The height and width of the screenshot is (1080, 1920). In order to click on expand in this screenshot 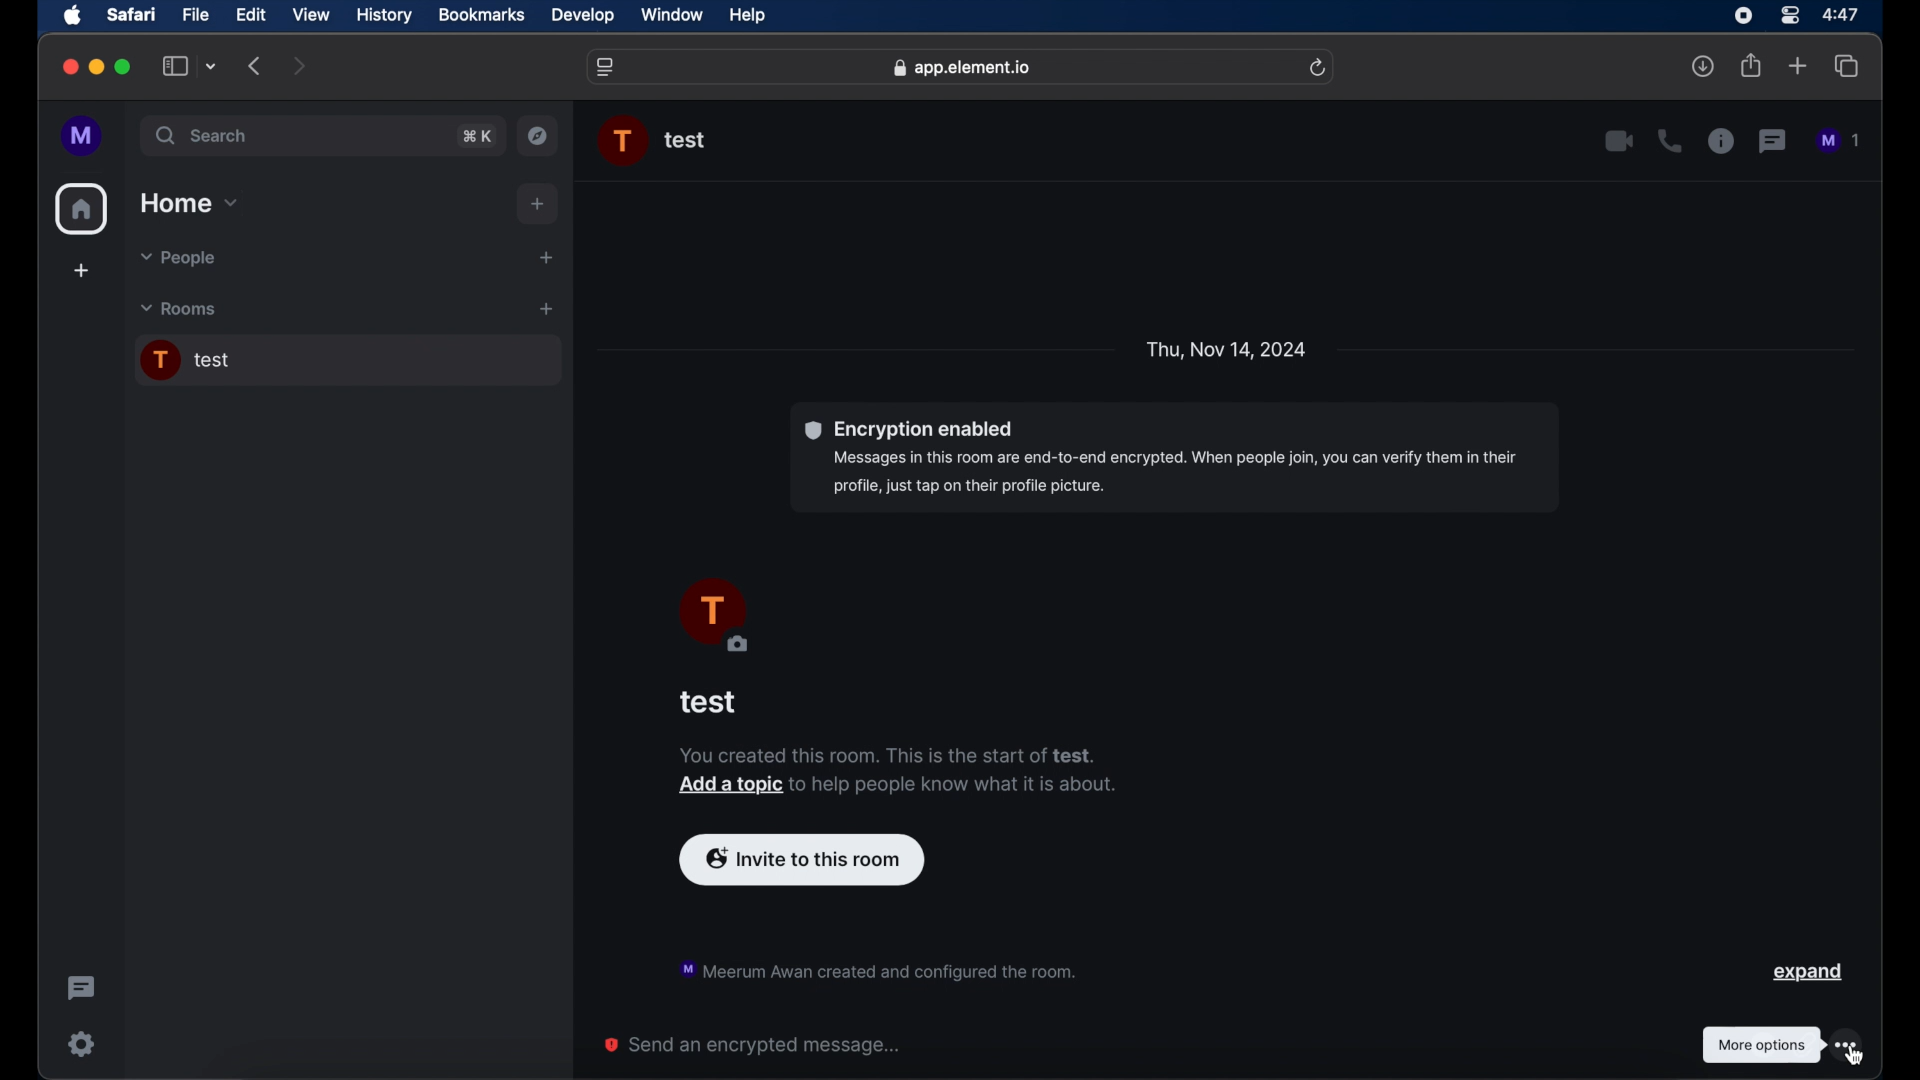, I will do `click(1806, 972)`.